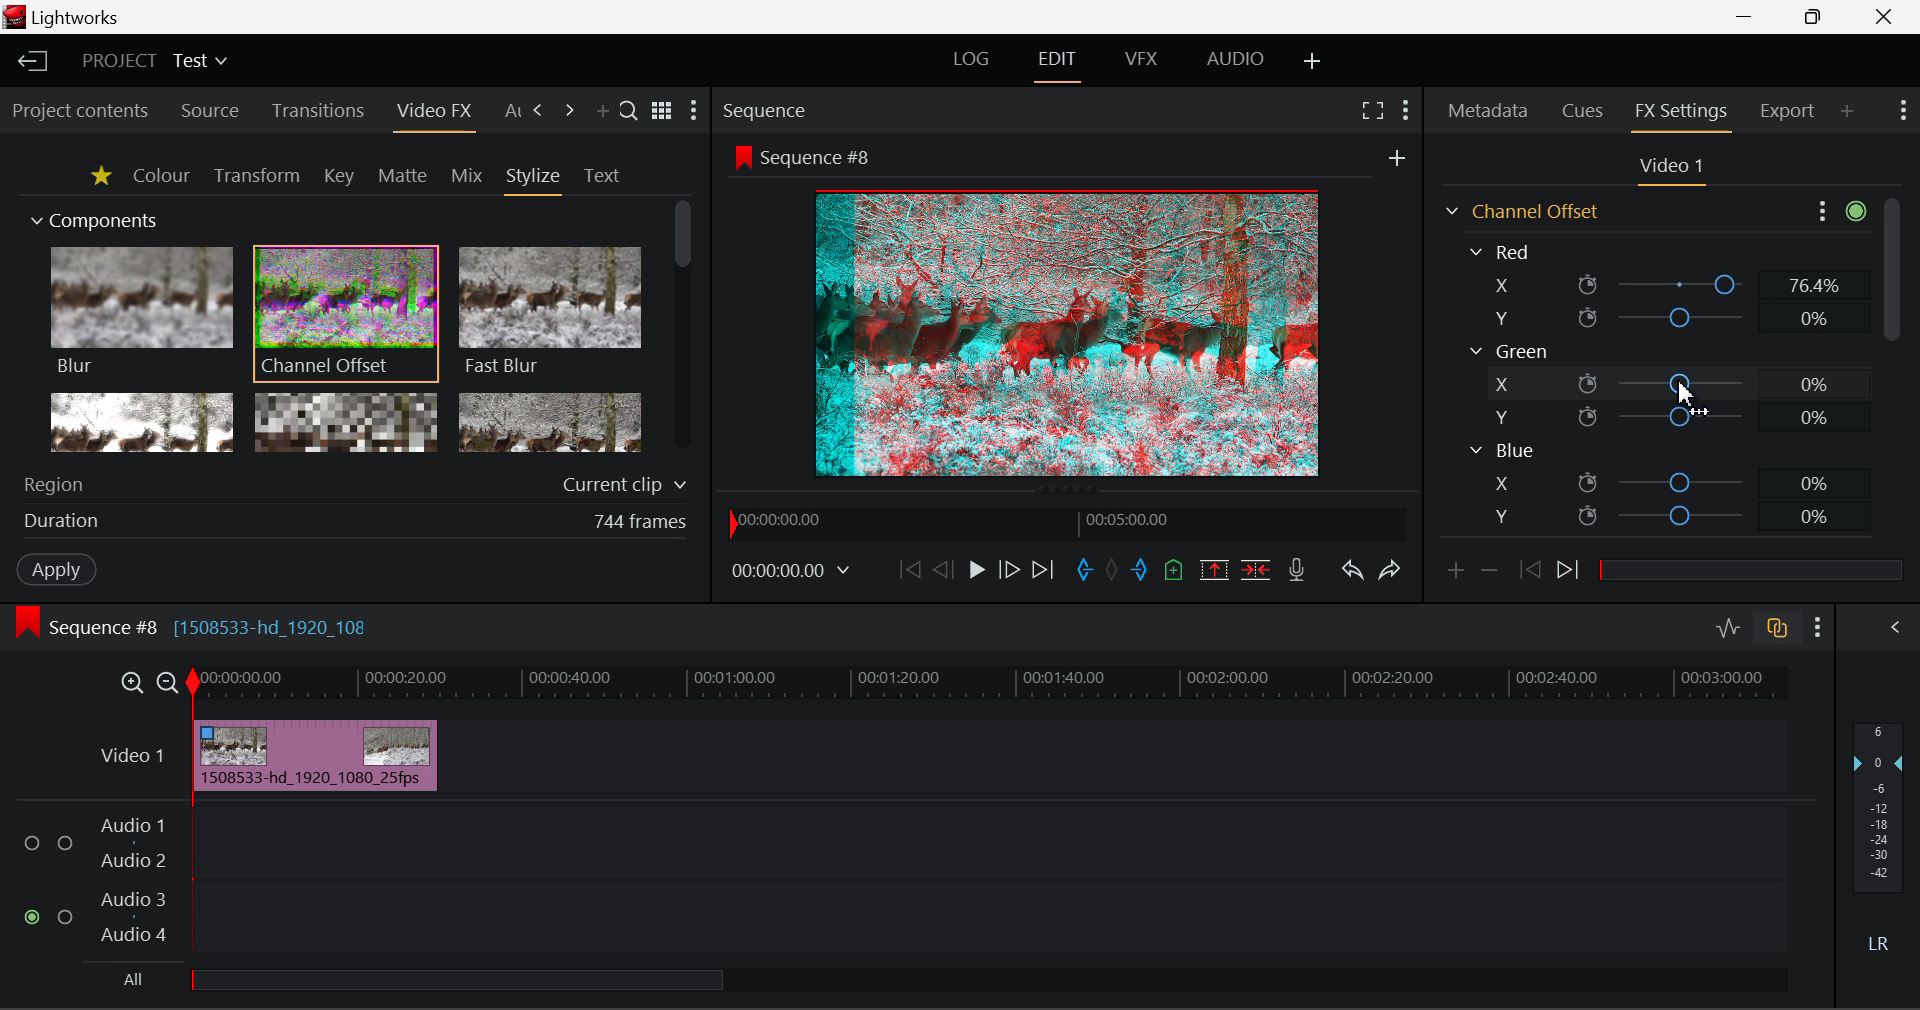  Describe the element at coordinates (79, 112) in the screenshot. I see `Project contents` at that location.